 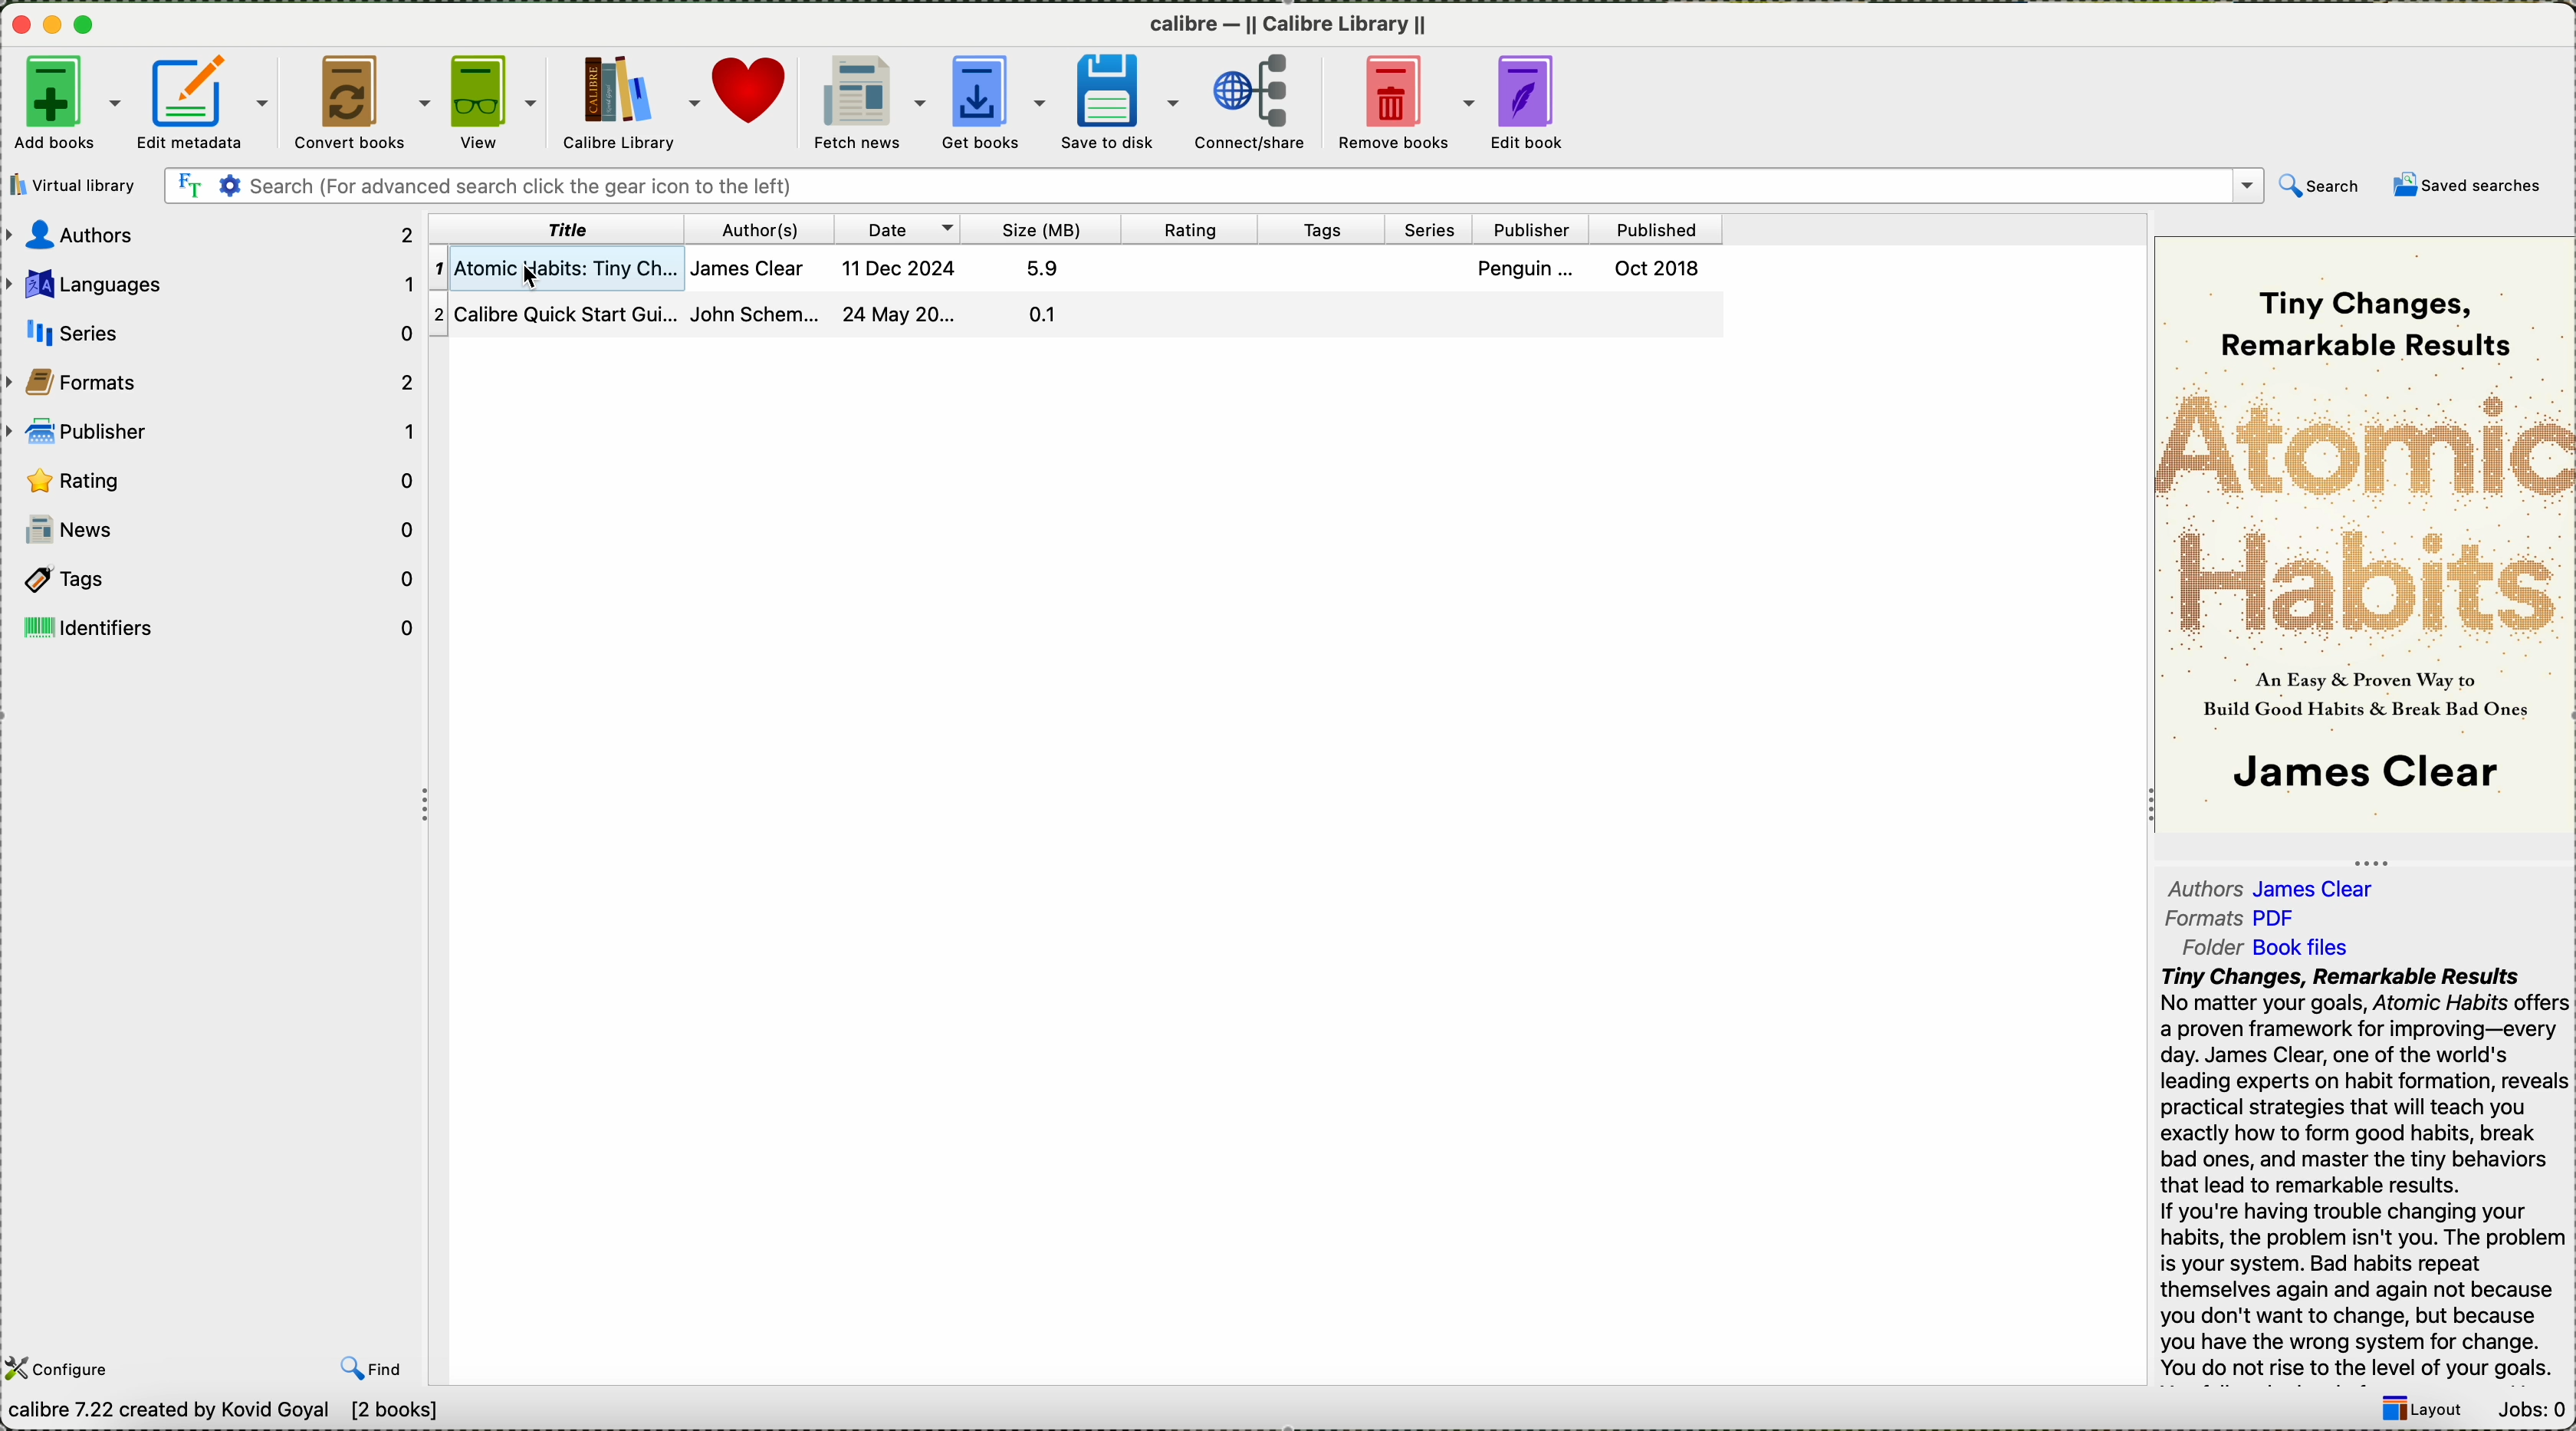 I want to click on Tiny Changes, Remarkable Results

No matter your goals, Atomic Habits offers
a proven framework for improving—every
day. James Clear, one of the world's
leading experts on habit formation, reveals
practical strategies that will teach you
exactly how to form good habits, break
bad ones, and master the tiny behaviors
that lead to remarkable results.

If you're having trouble changing your
habits, the problem isn't you. The problem
is your system. Bad habits repeat
themselves again and again not because
you don't want to change, but because
you have the wrong system for change.
You do not rise to the level of your goals., so click(x=2362, y=1172).